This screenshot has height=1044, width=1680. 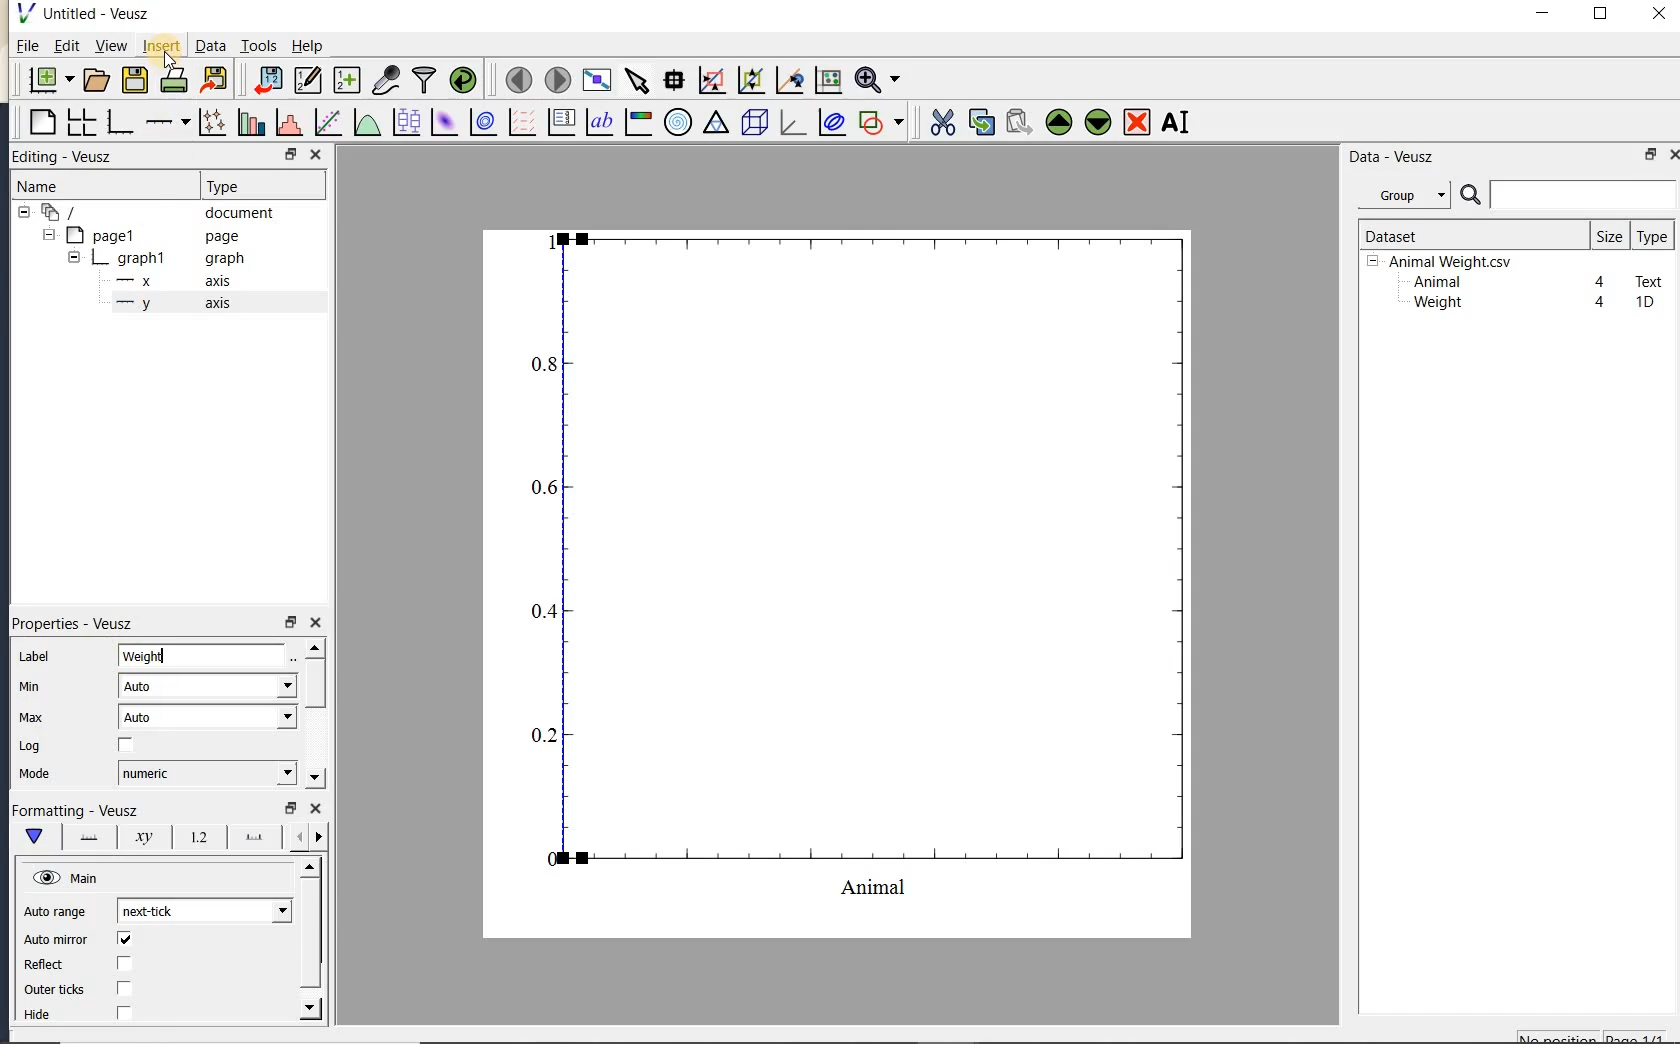 I want to click on cursor, so click(x=167, y=60).